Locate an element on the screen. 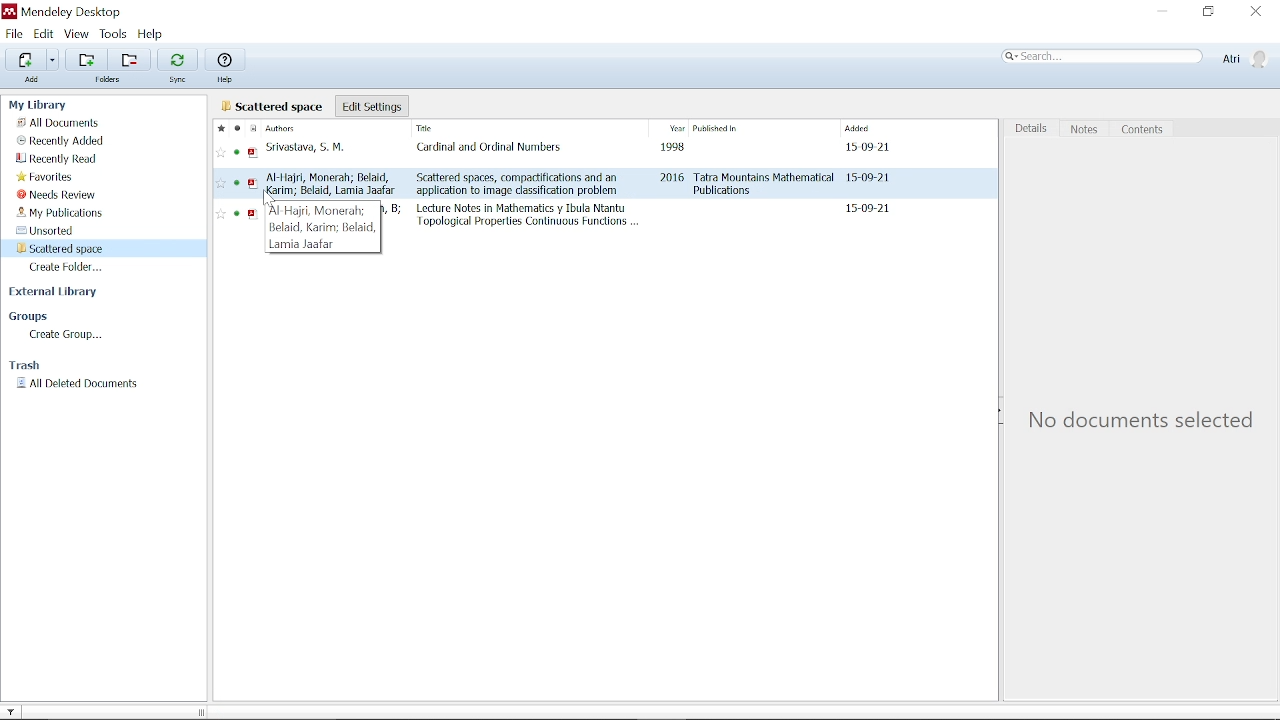 Image resolution: width=1280 pixels, height=720 pixels. year is located at coordinates (669, 151).